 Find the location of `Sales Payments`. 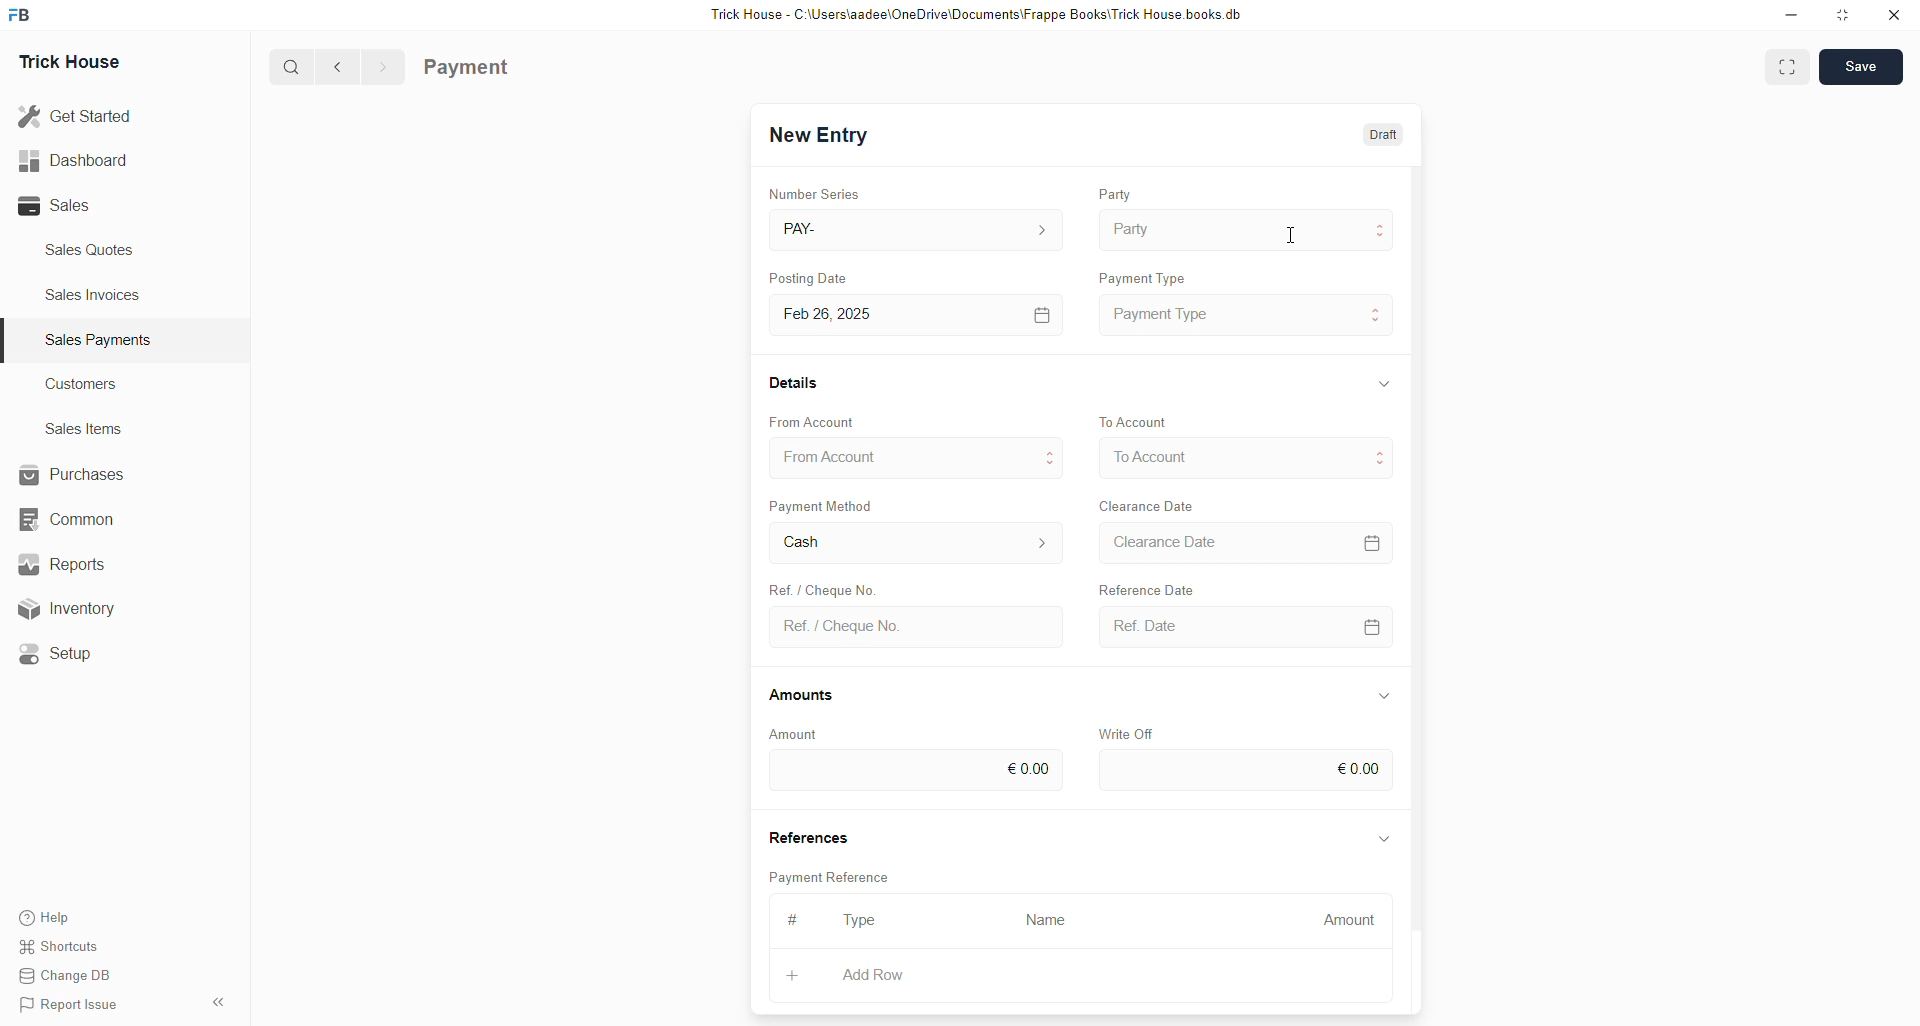

Sales Payments is located at coordinates (101, 340).